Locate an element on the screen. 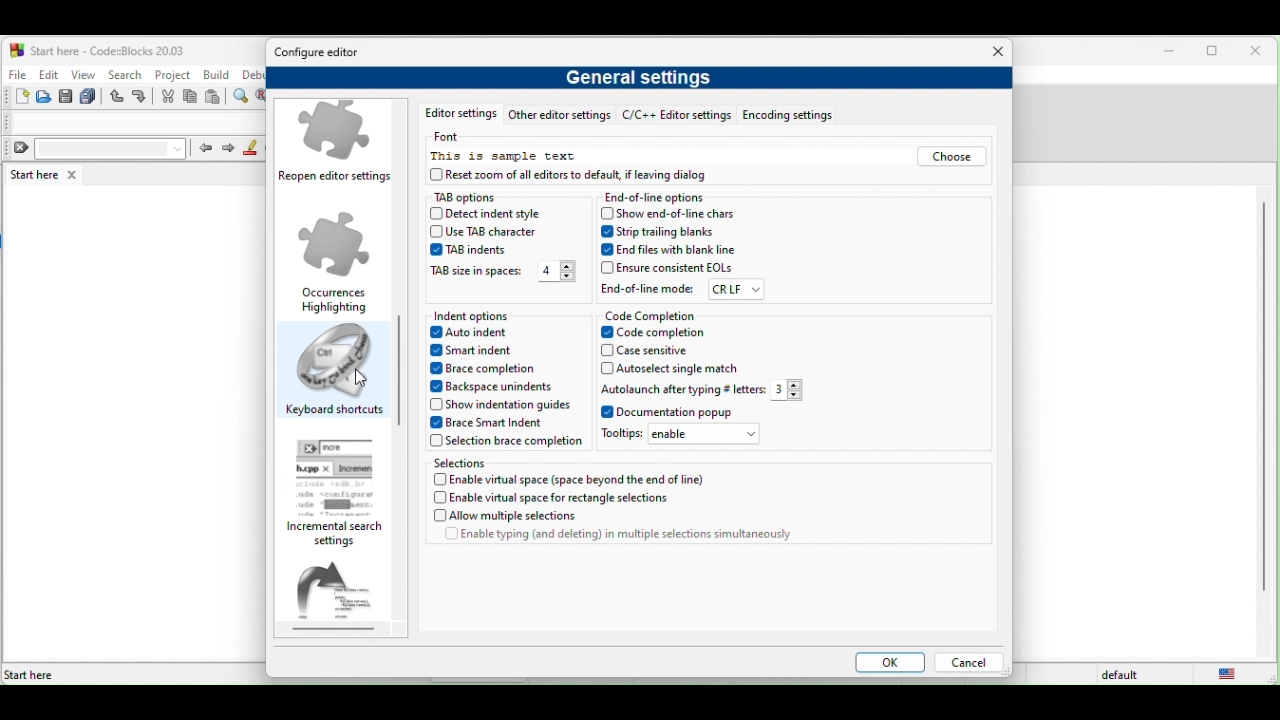 This screenshot has width=1280, height=720. cursor movement is located at coordinates (363, 379).